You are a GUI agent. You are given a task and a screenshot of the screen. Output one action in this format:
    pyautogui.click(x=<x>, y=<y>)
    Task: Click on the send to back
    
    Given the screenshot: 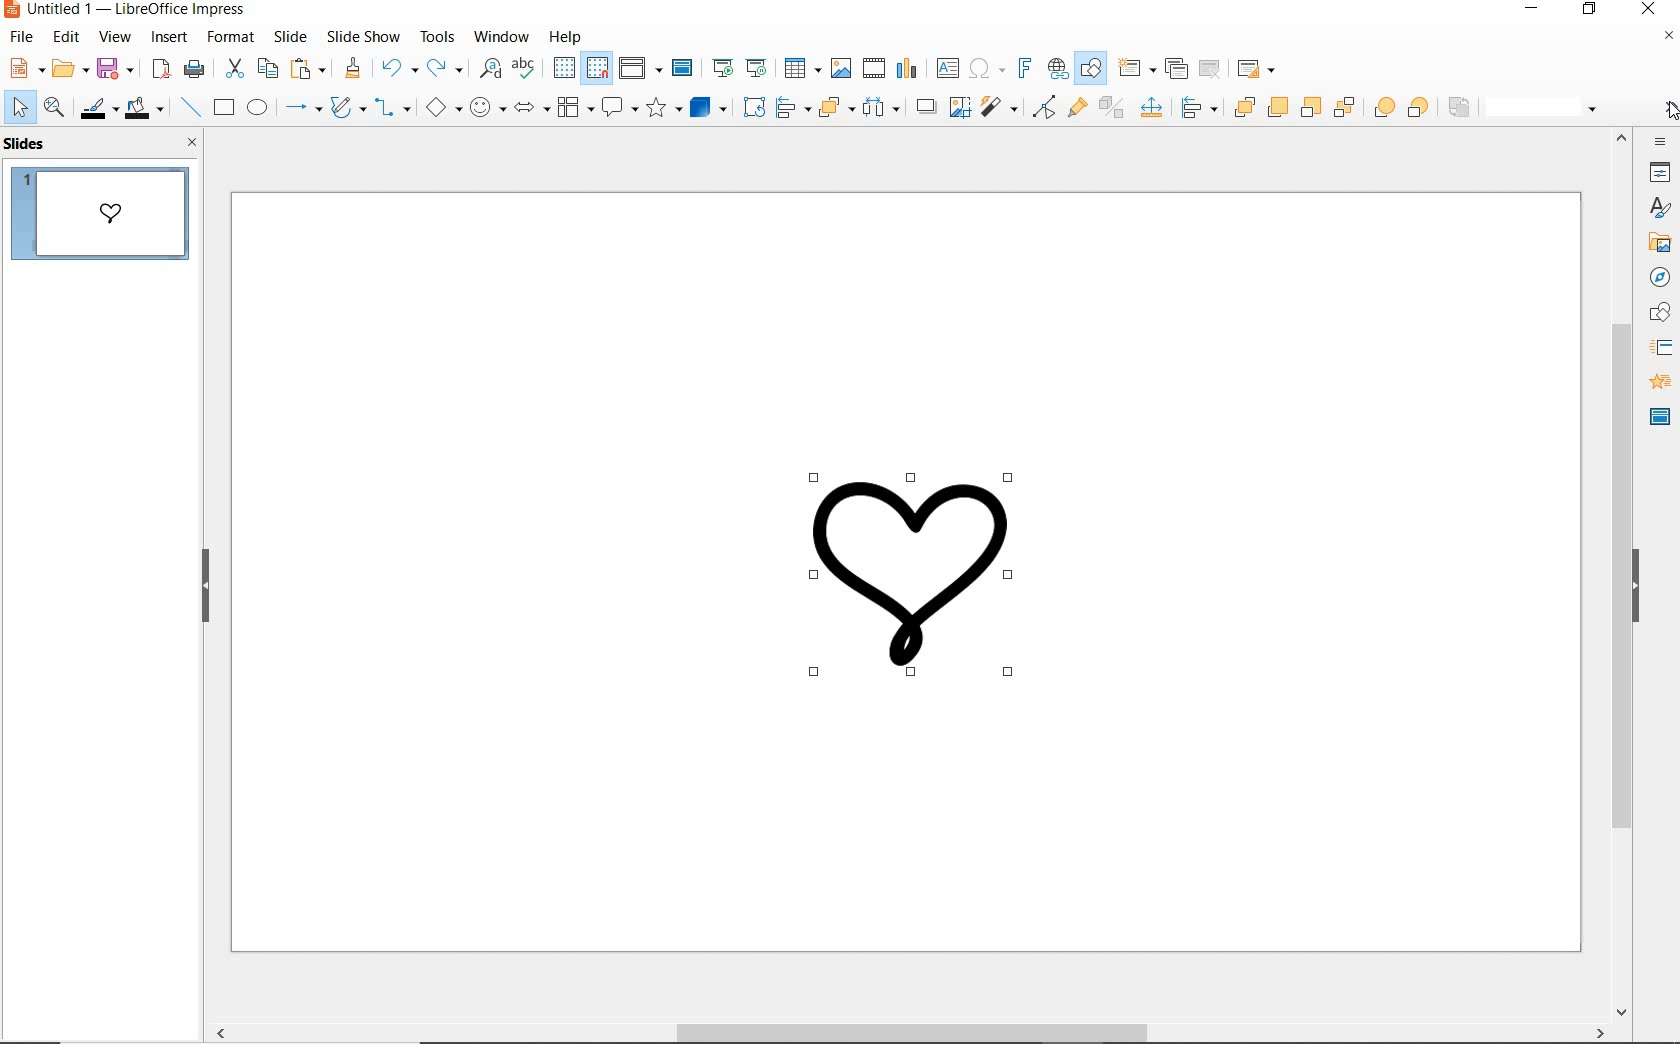 What is the action you would take?
    pyautogui.click(x=1343, y=109)
    